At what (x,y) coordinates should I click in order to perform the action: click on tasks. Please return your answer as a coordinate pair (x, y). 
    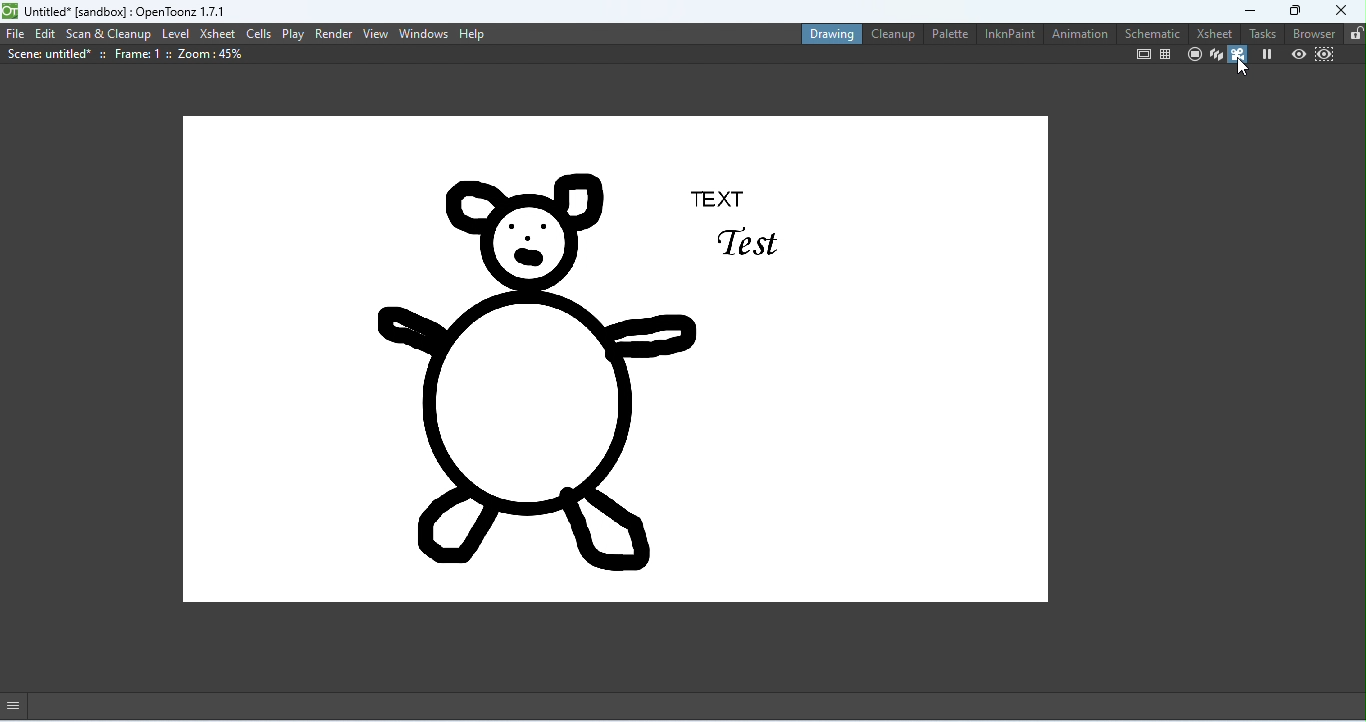
    Looking at the image, I should click on (1261, 32).